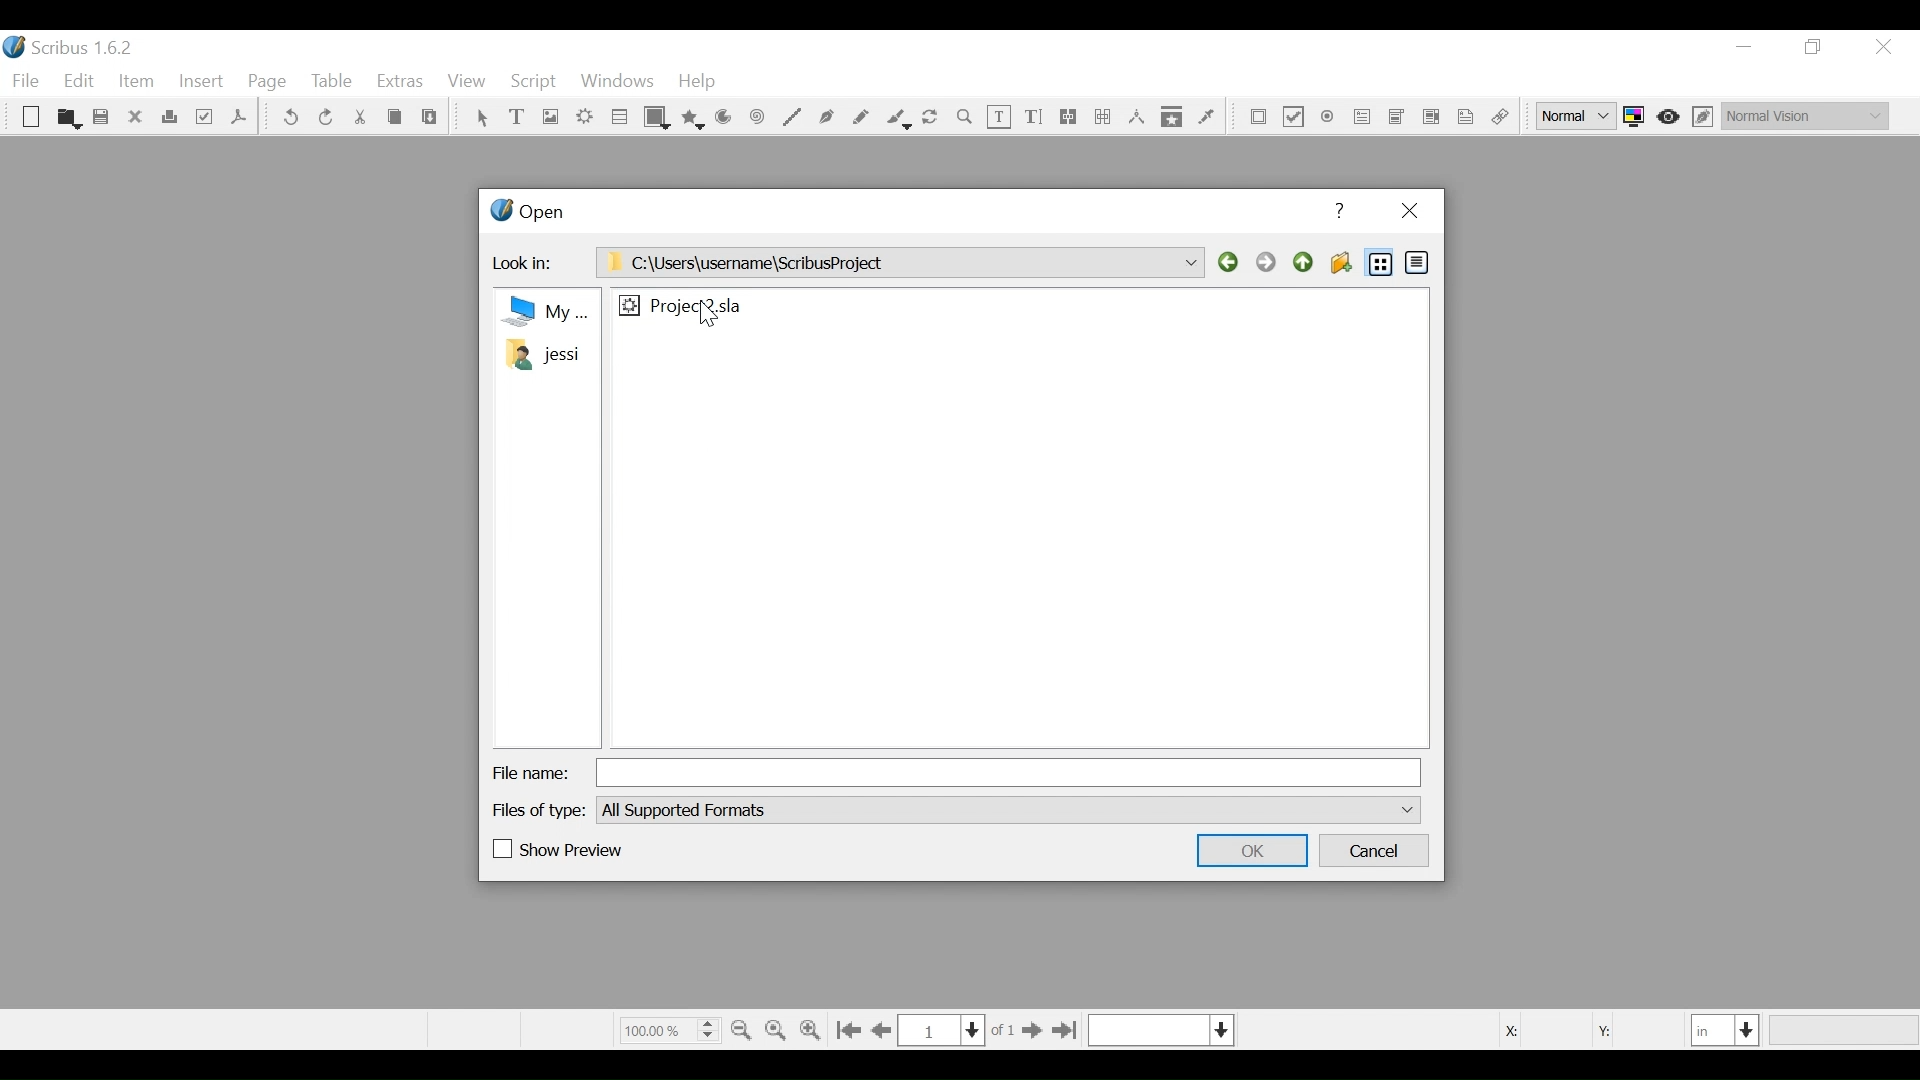 The image size is (1920, 1080). Describe the element at coordinates (1415, 261) in the screenshot. I see `Detail View` at that location.